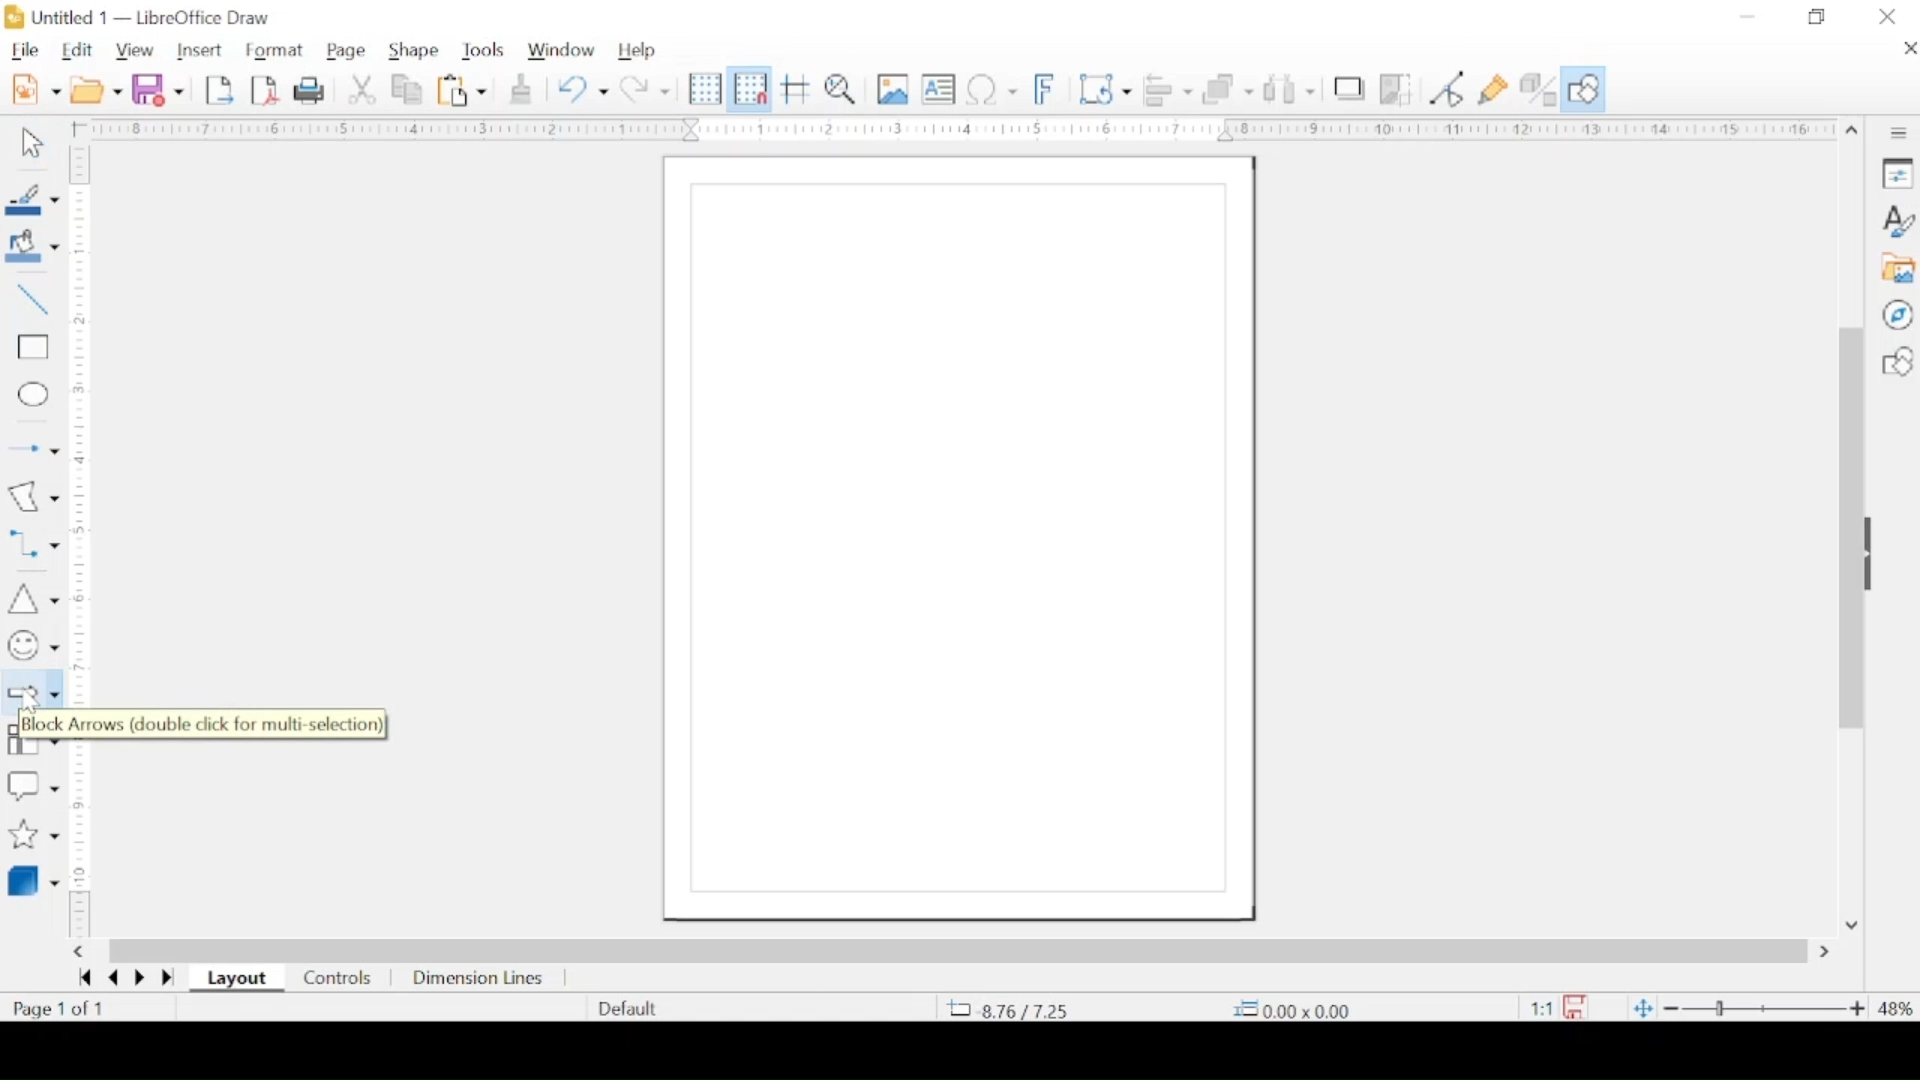 The width and height of the screenshot is (1920, 1080). Describe the element at coordinates (1349, 86) in the screenshot. I see `shadow` at that location.